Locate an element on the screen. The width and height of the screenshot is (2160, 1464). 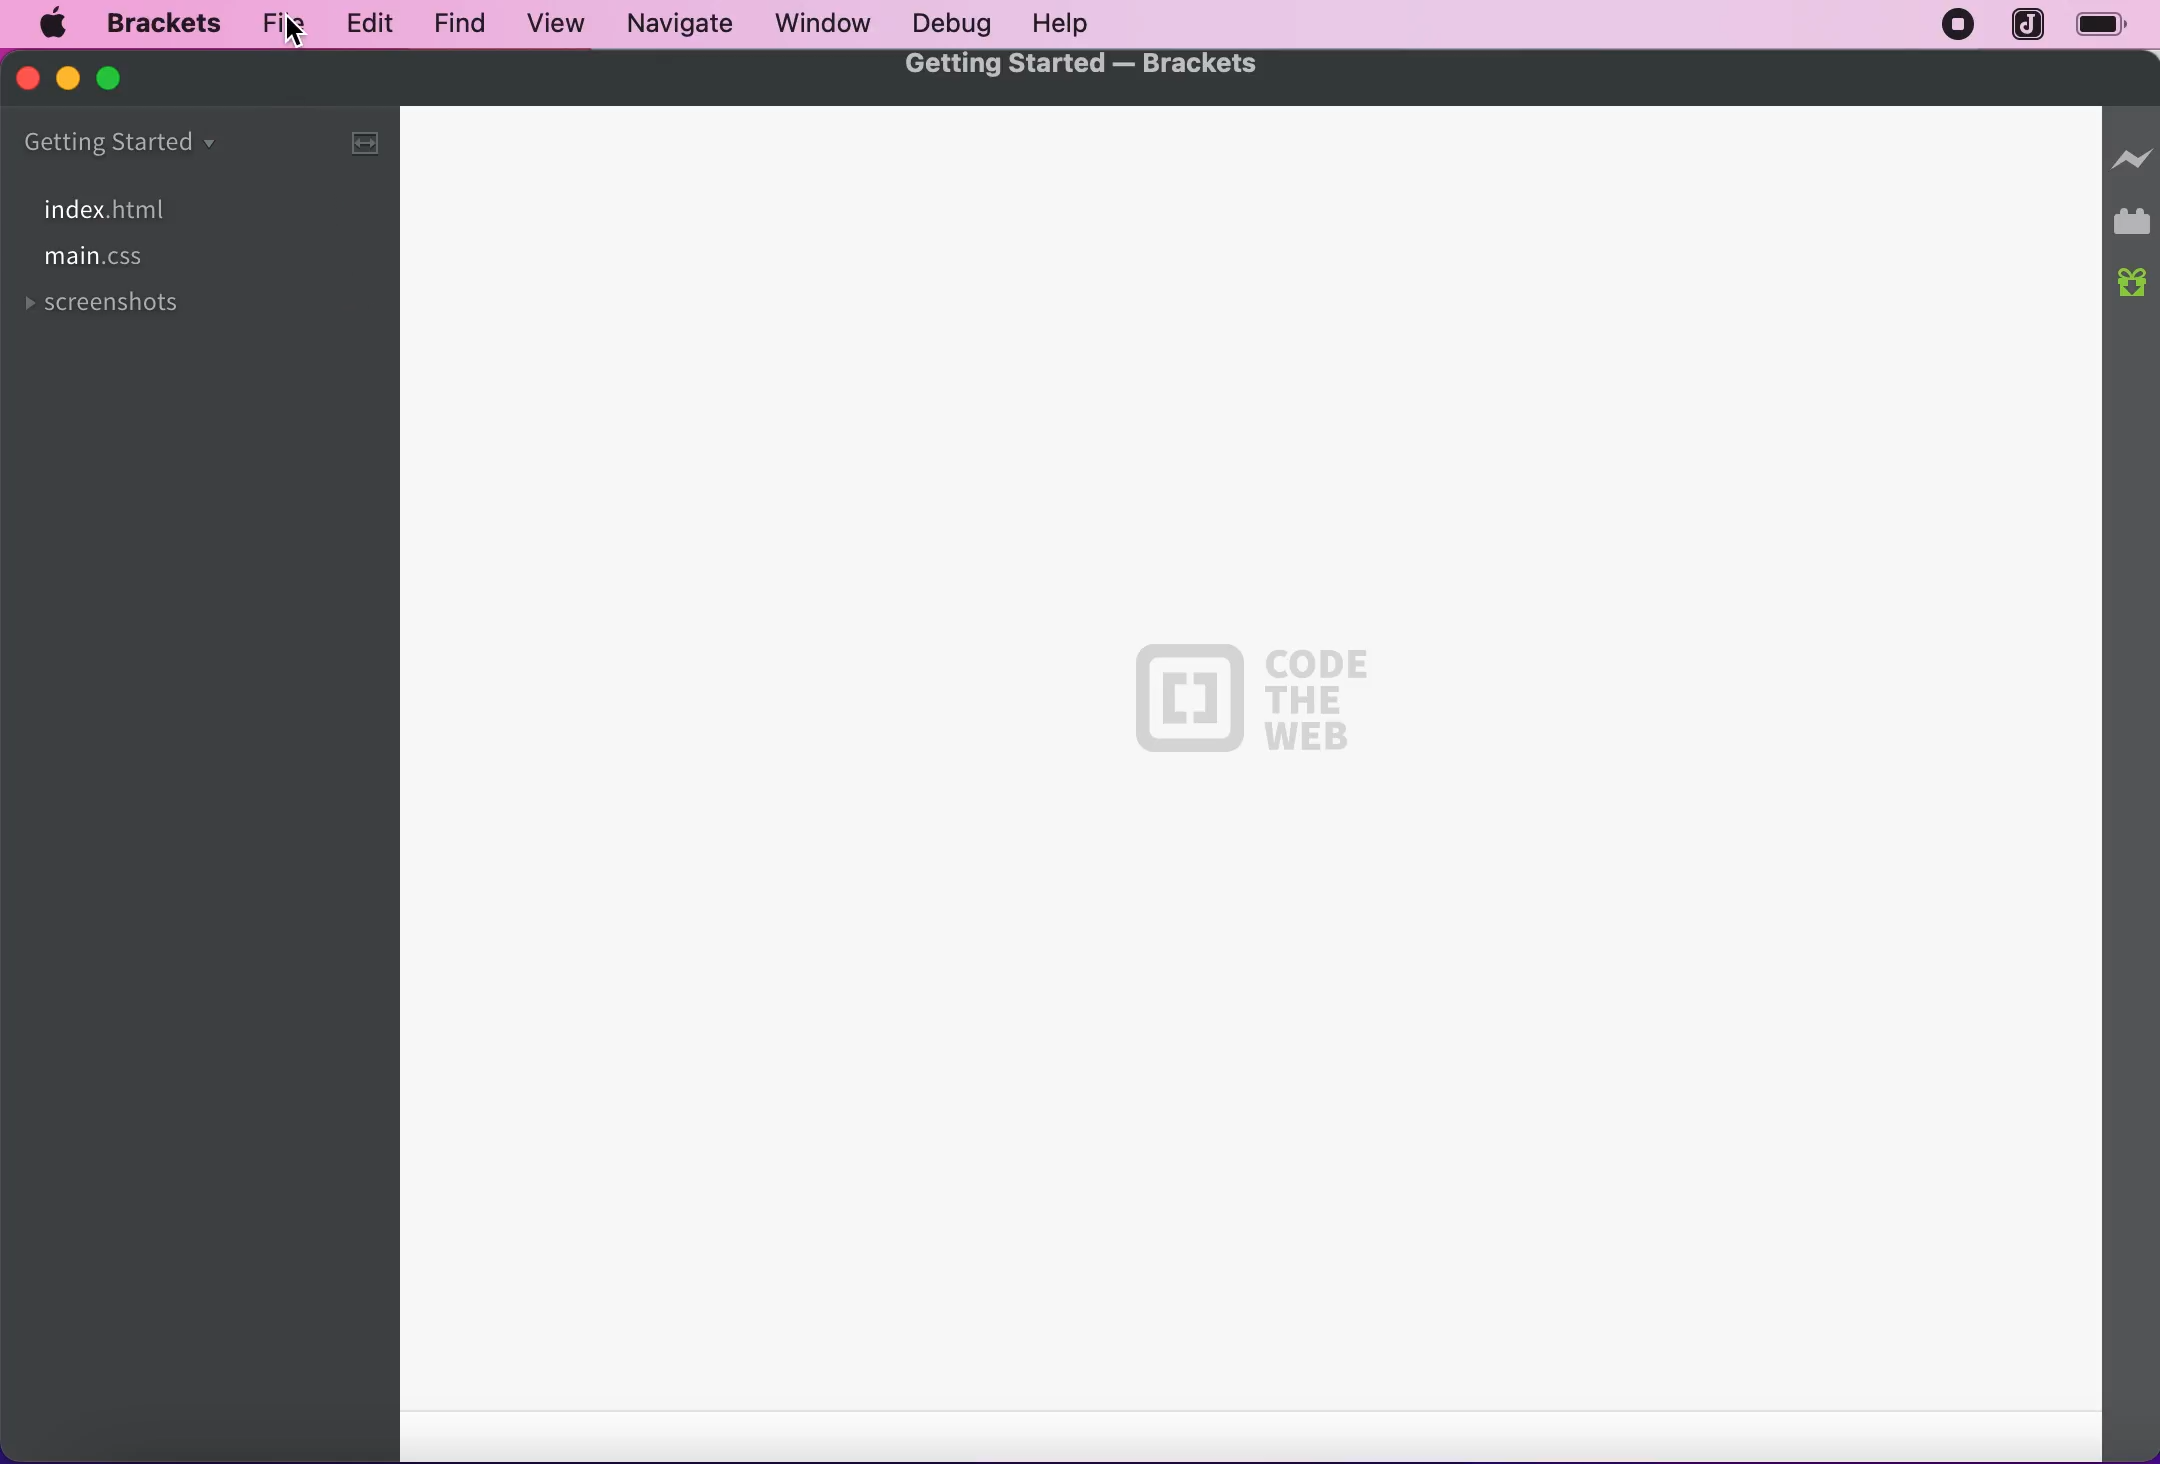
getting started is located at coordinates (169, 144).